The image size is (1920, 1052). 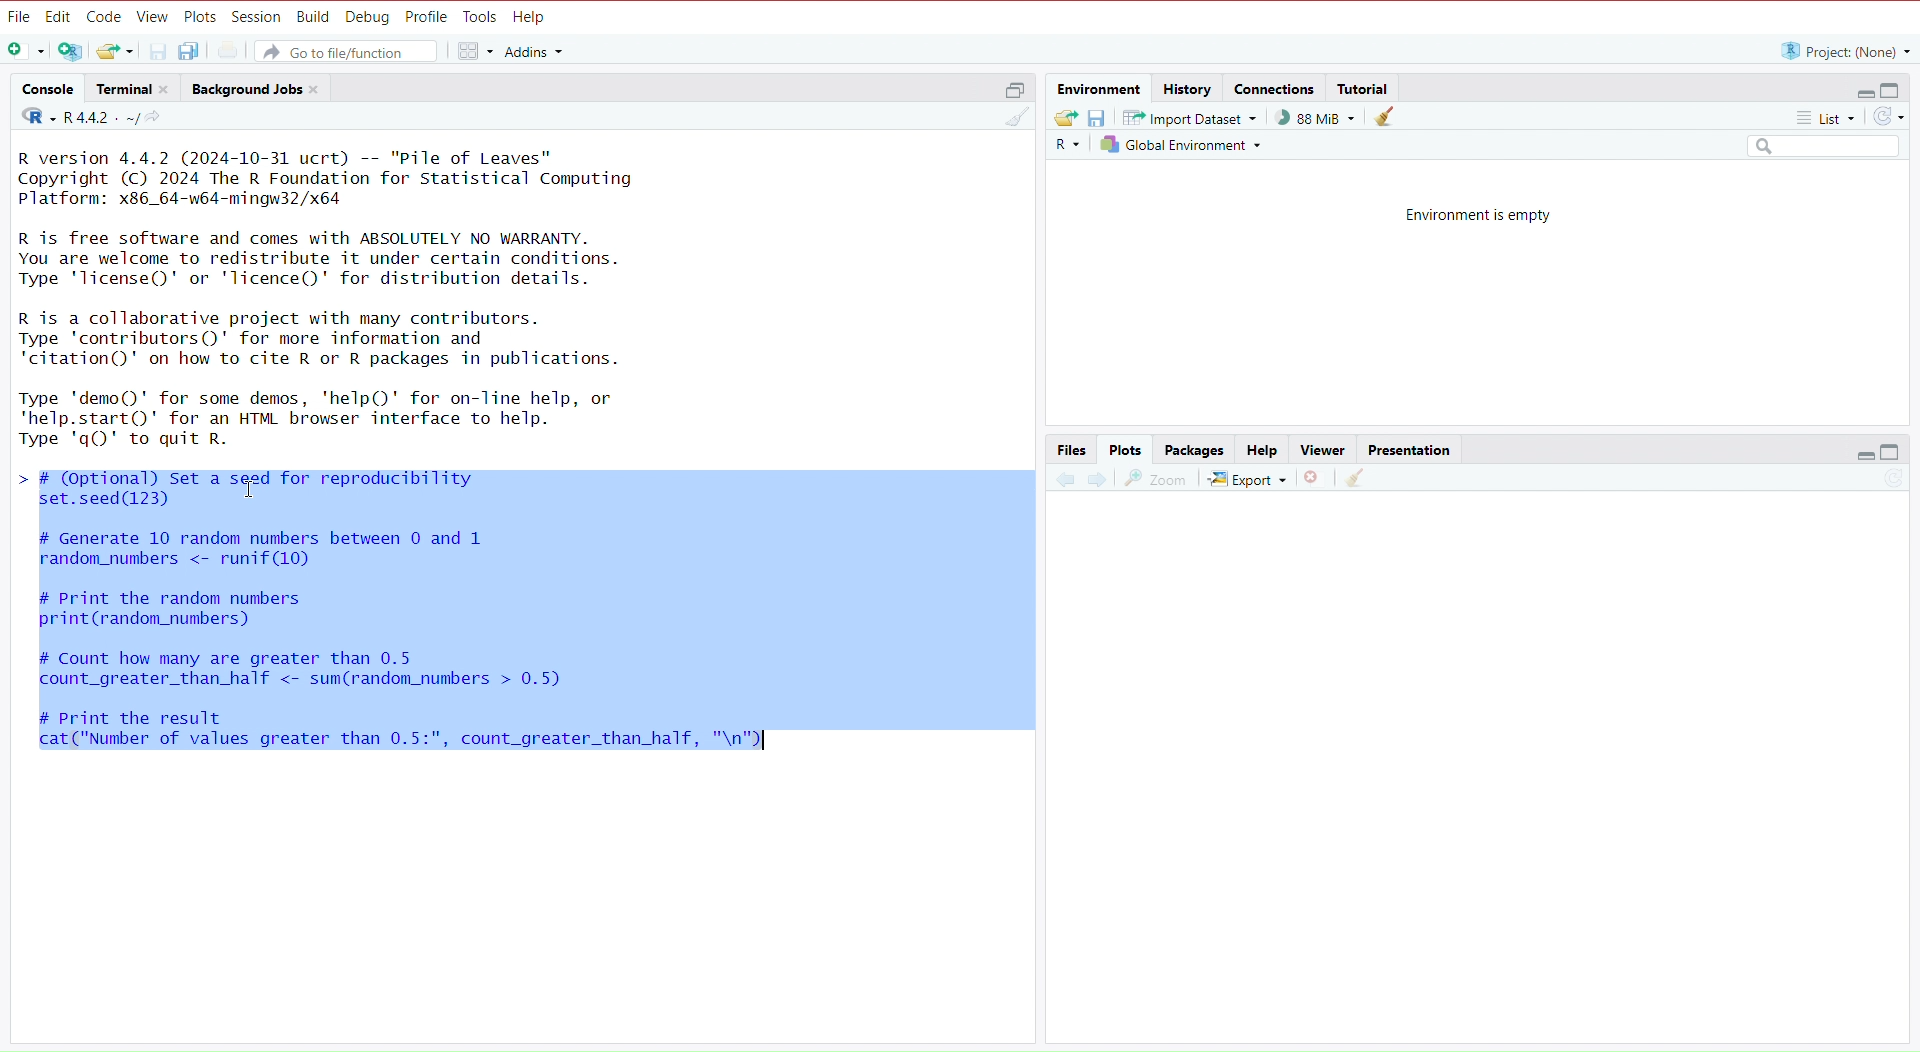 What do you see at coordinates (1479, 212) in the screenshot?
I see `Environment is empty` at bounding box center [1479, 212].